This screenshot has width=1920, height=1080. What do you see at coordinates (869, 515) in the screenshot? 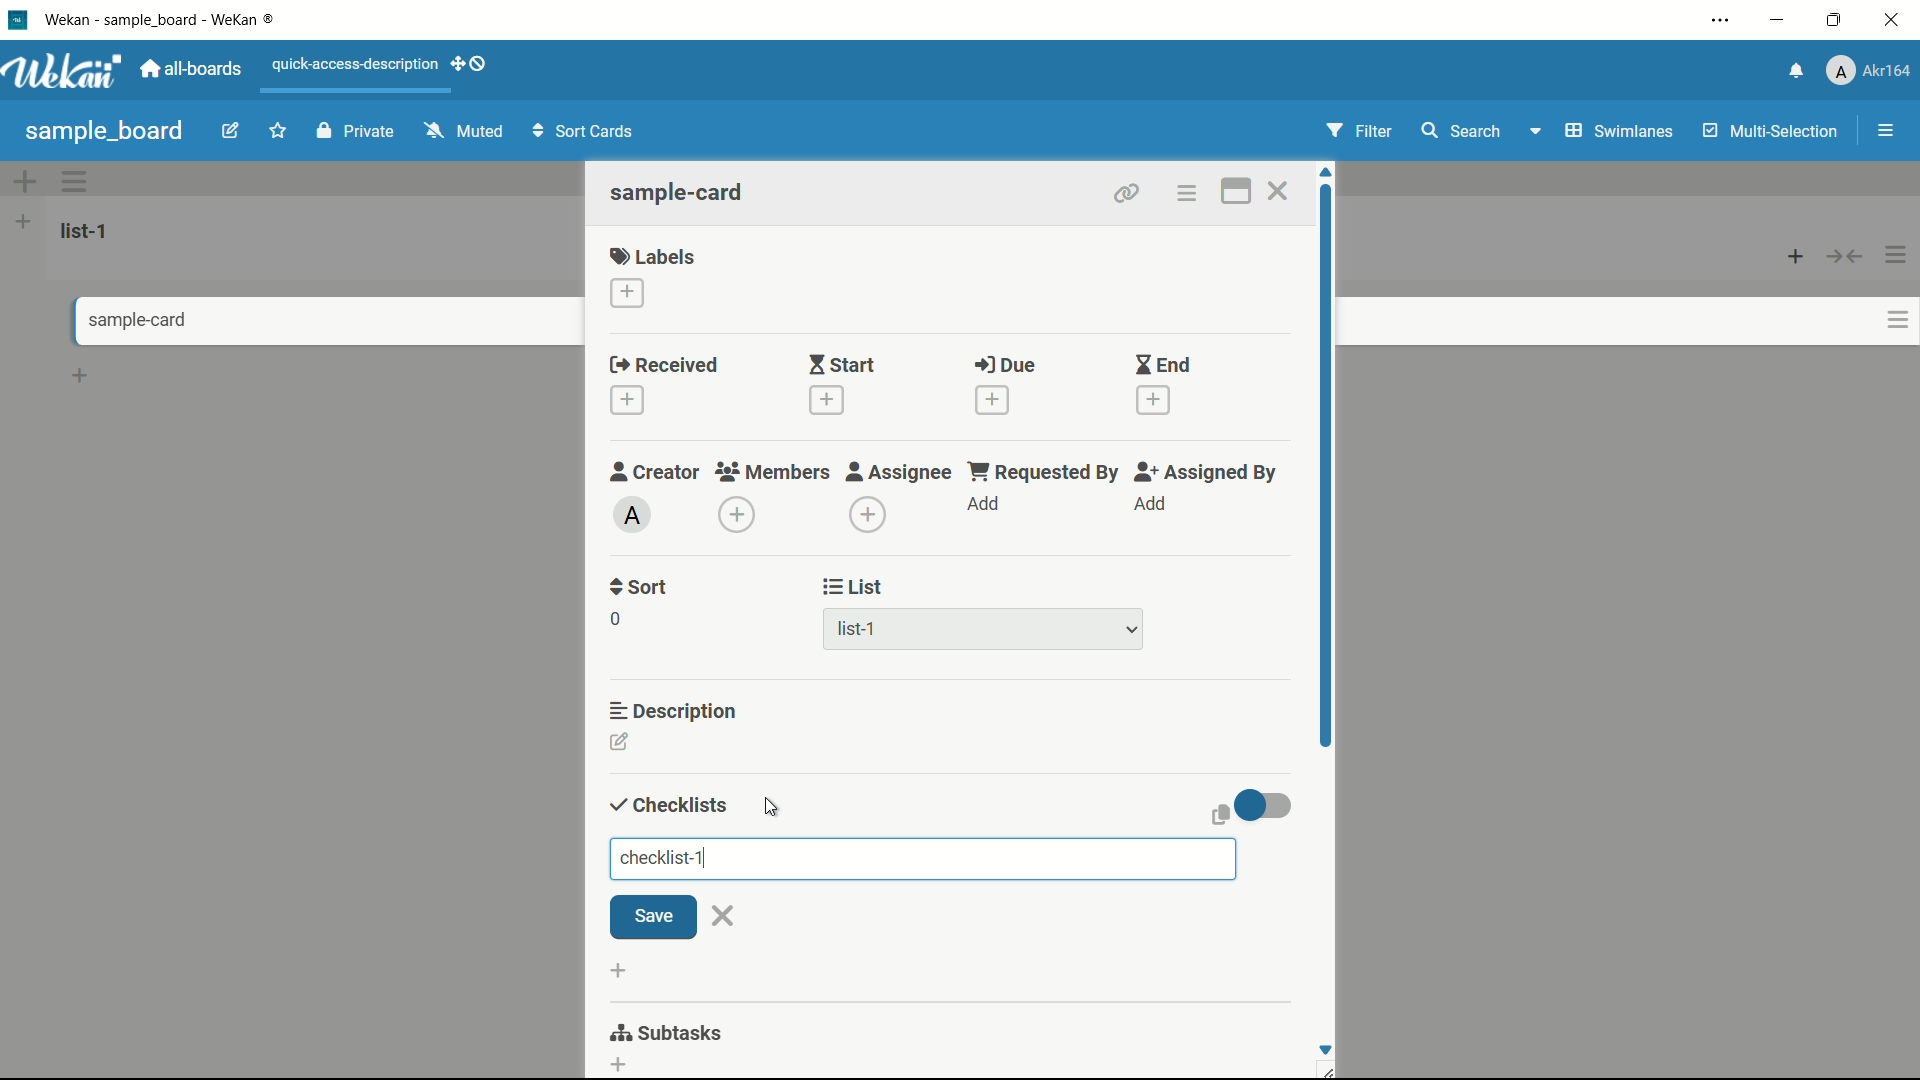
I see `add assignee` at bounding box center [869, 515].